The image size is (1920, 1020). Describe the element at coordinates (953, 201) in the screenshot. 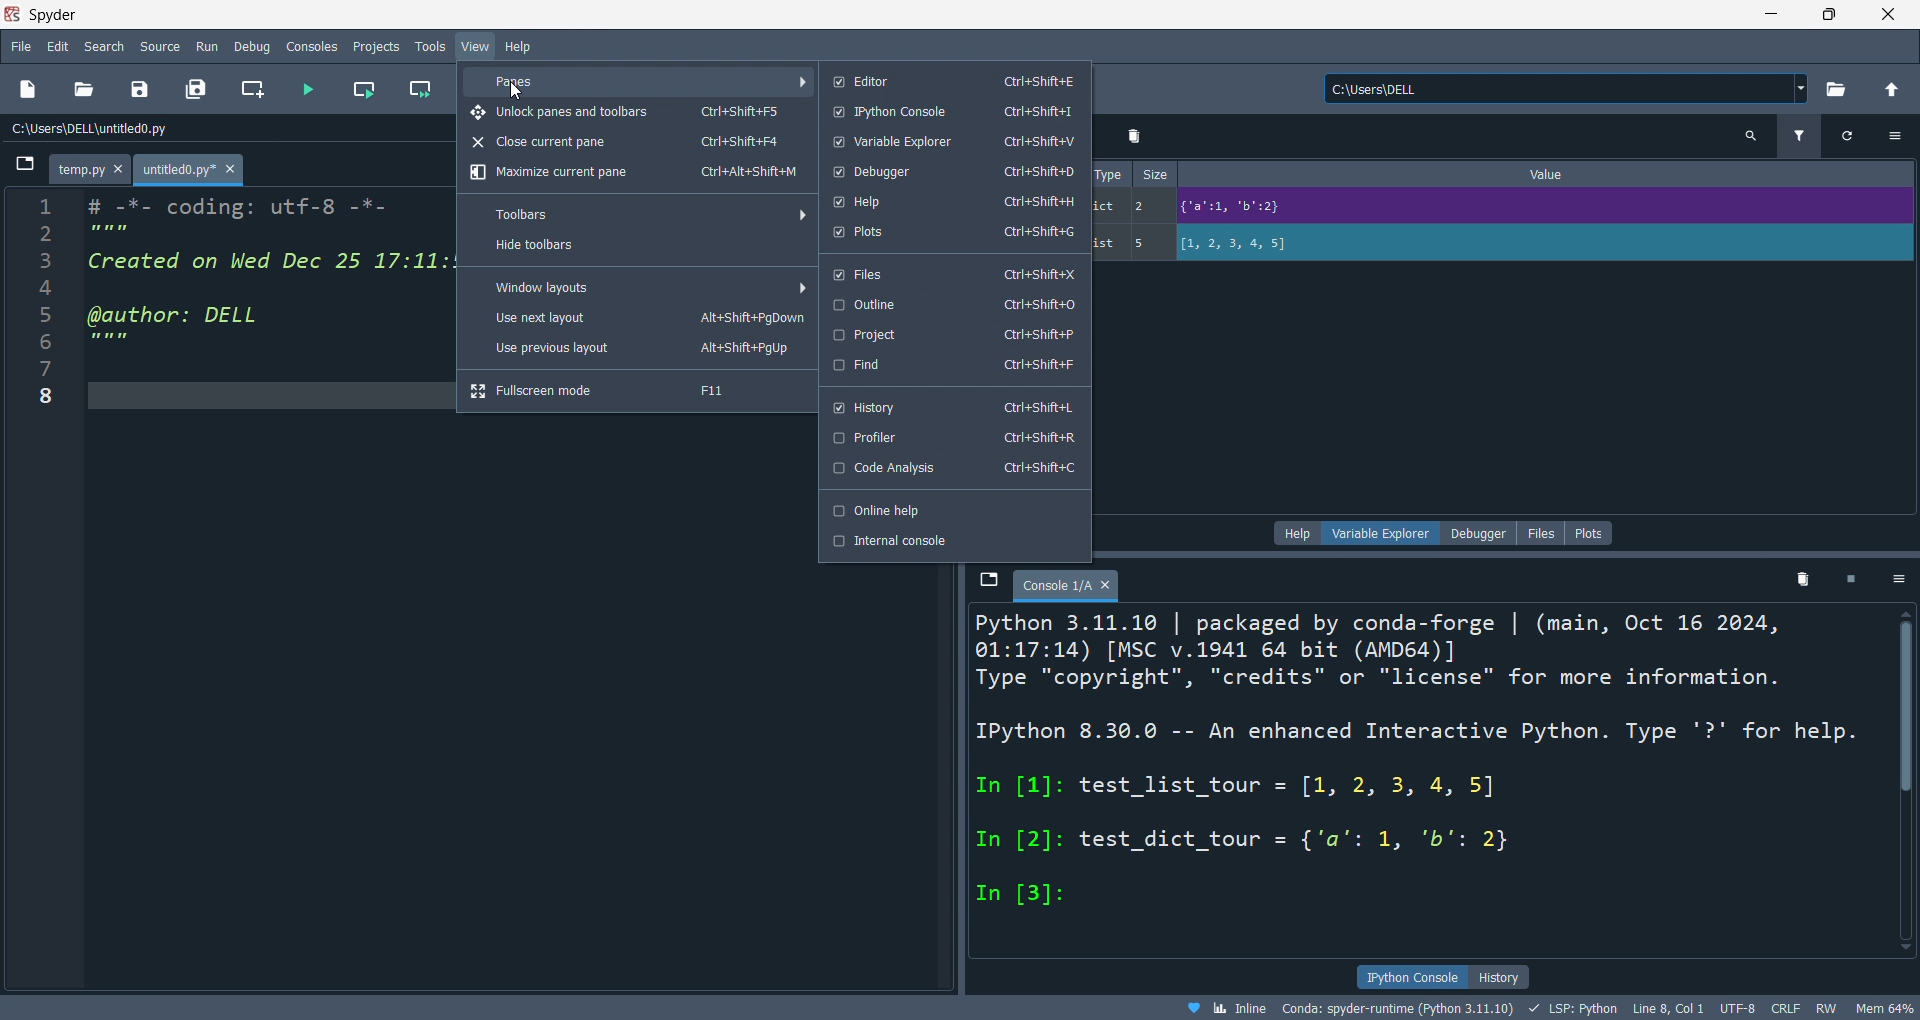

I see `help` at that location.